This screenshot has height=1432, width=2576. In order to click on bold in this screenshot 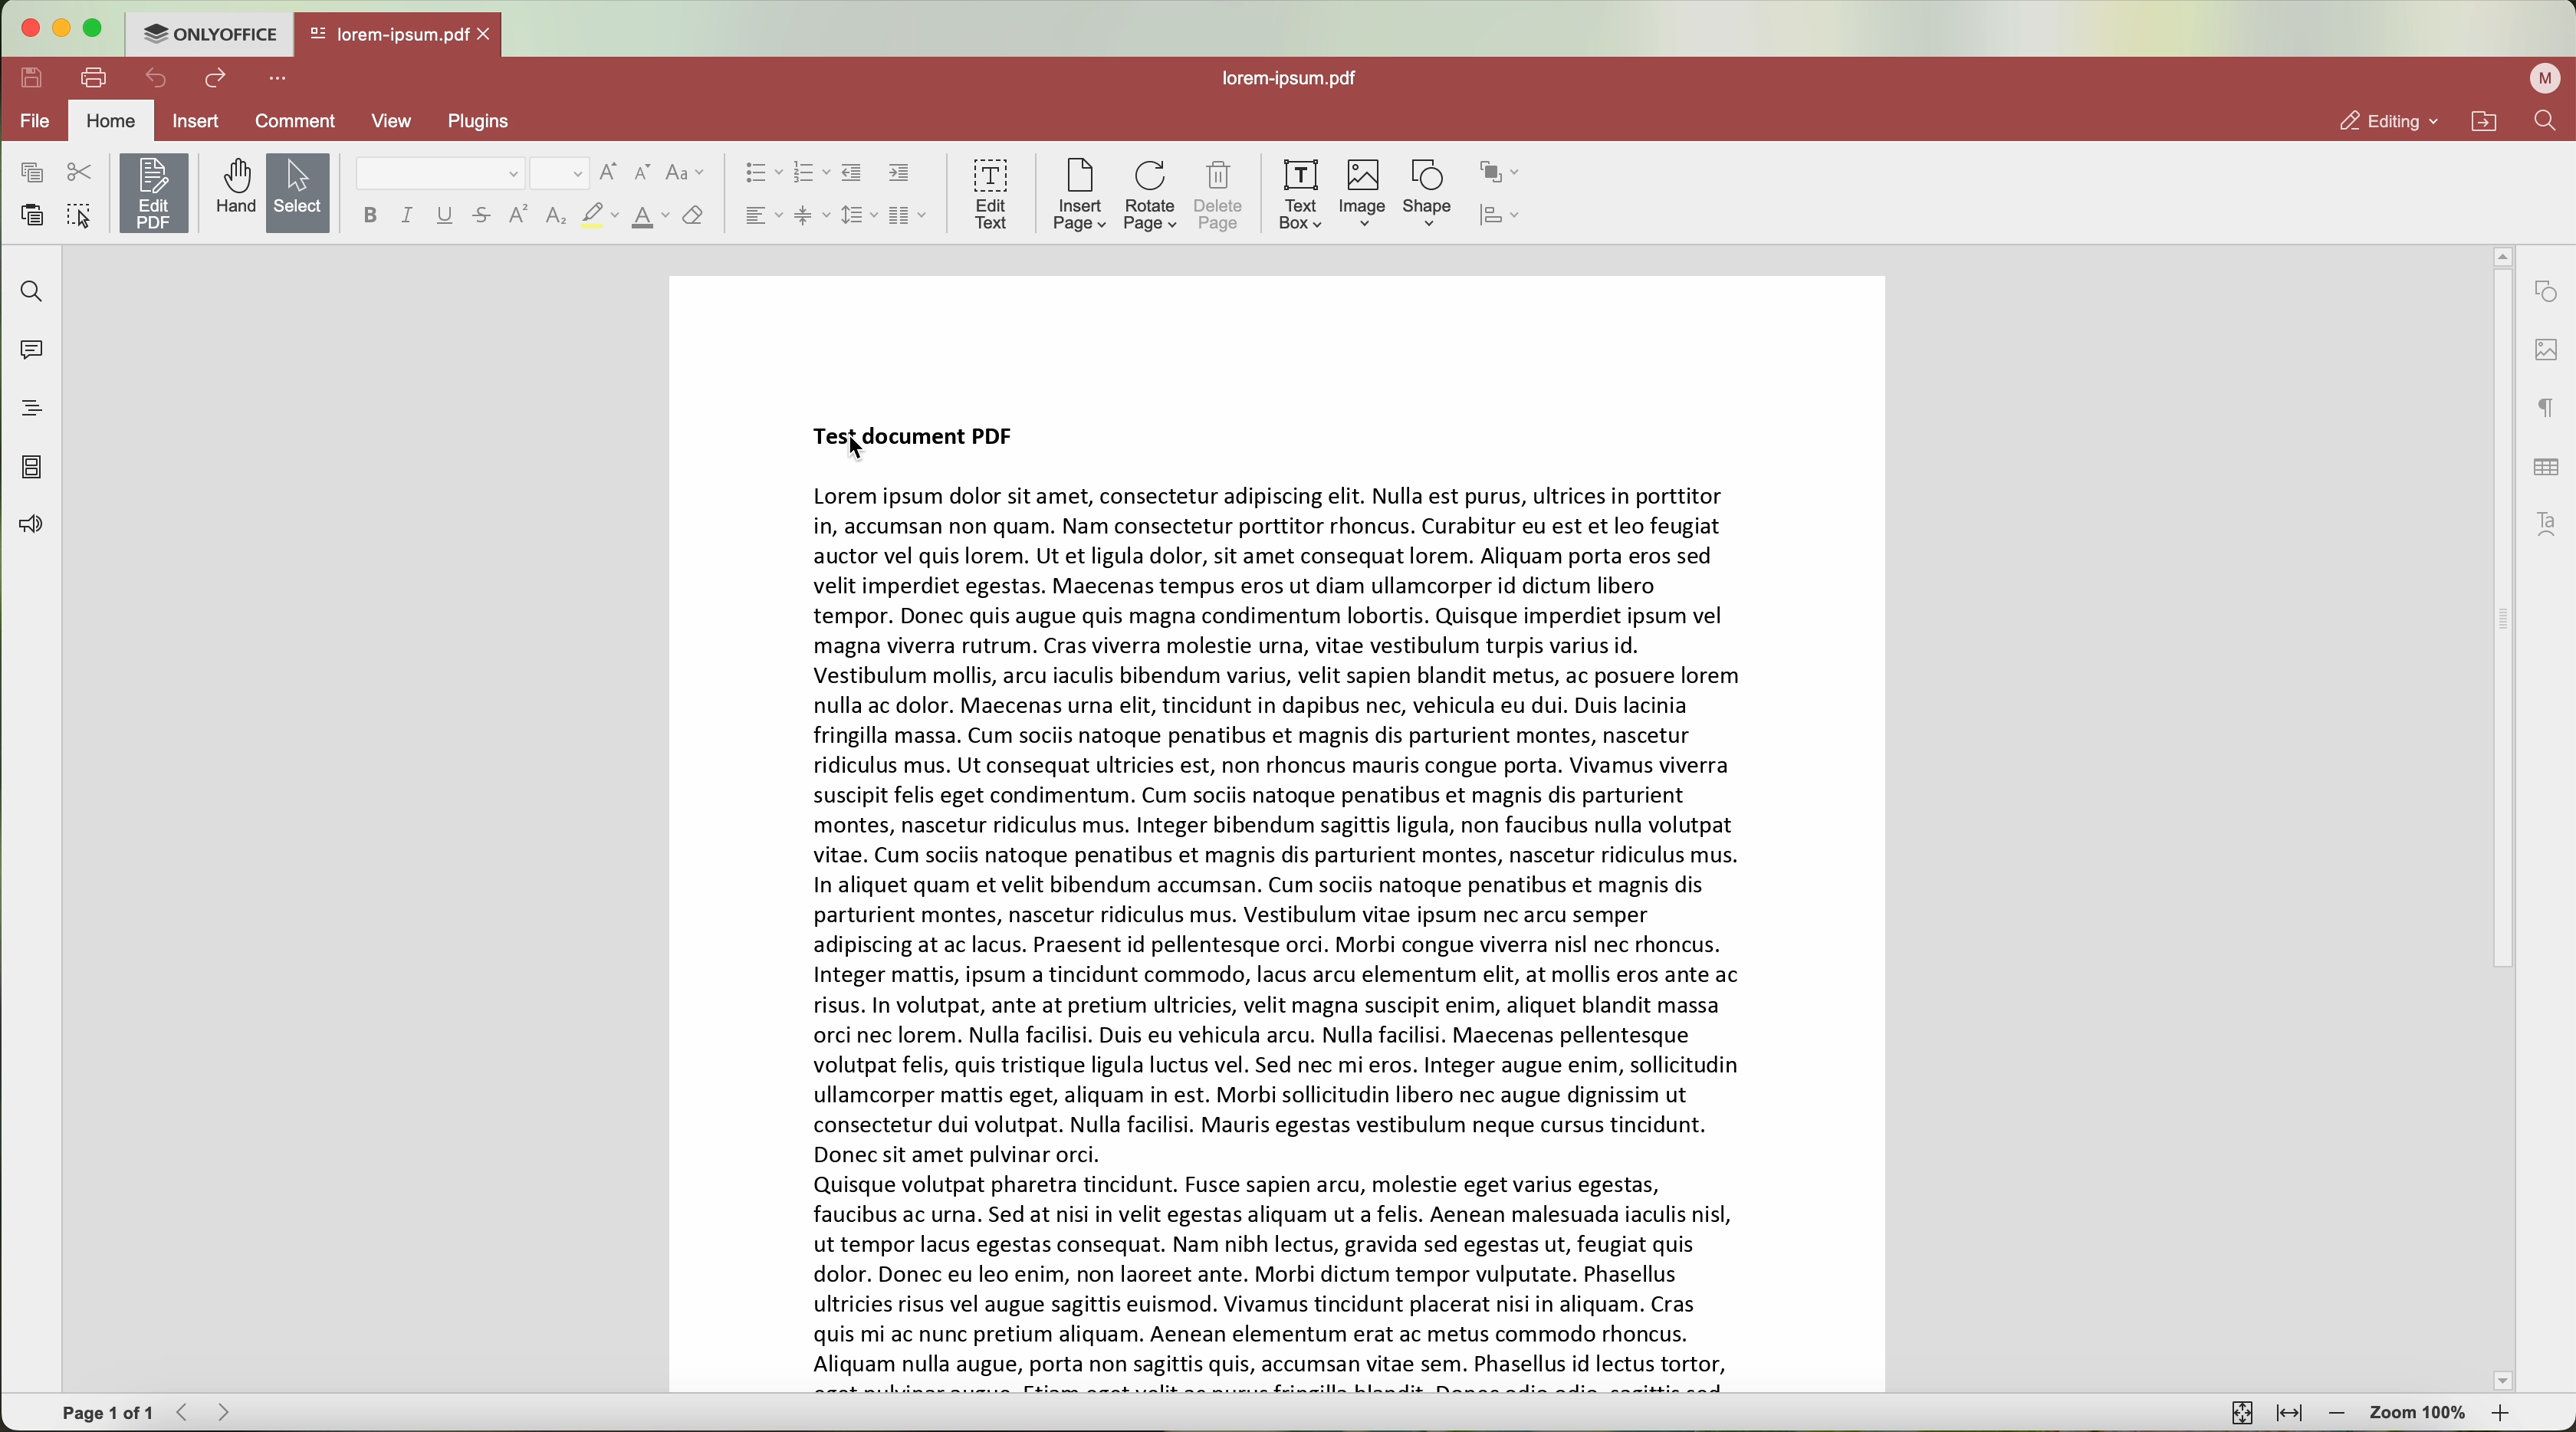, I will do `click(371, 215)`.